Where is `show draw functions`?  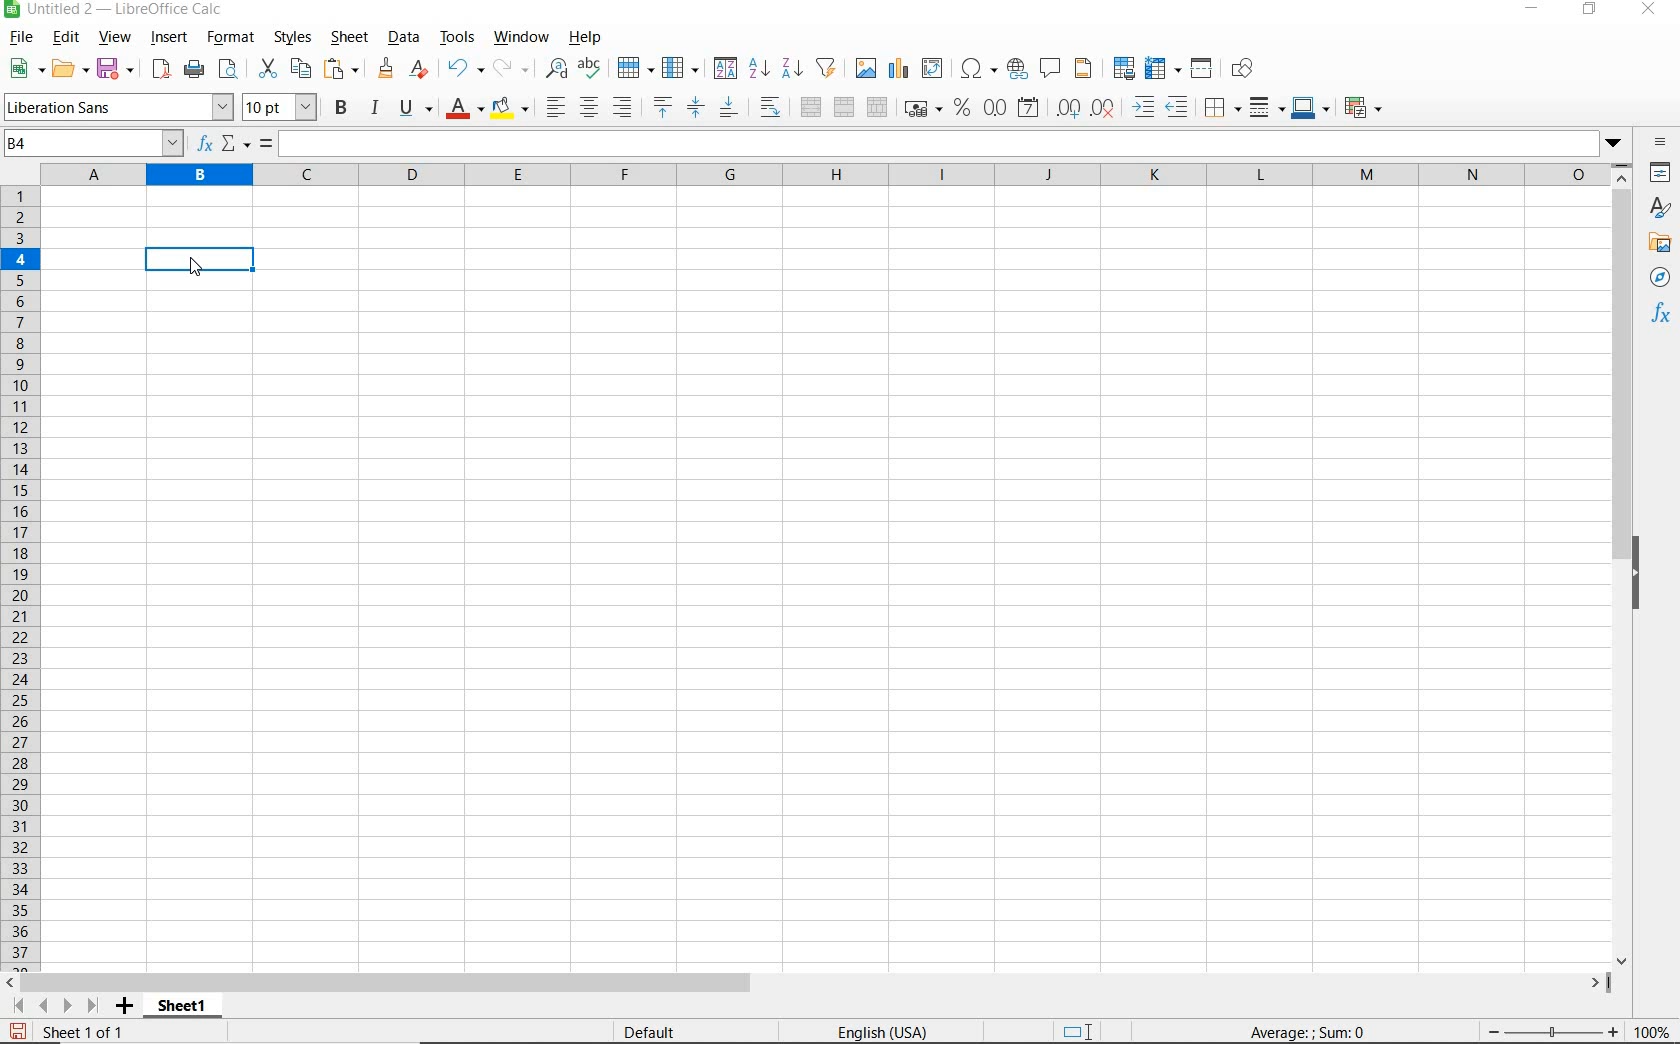
show draw functions is located at coordinates (1246, 70).